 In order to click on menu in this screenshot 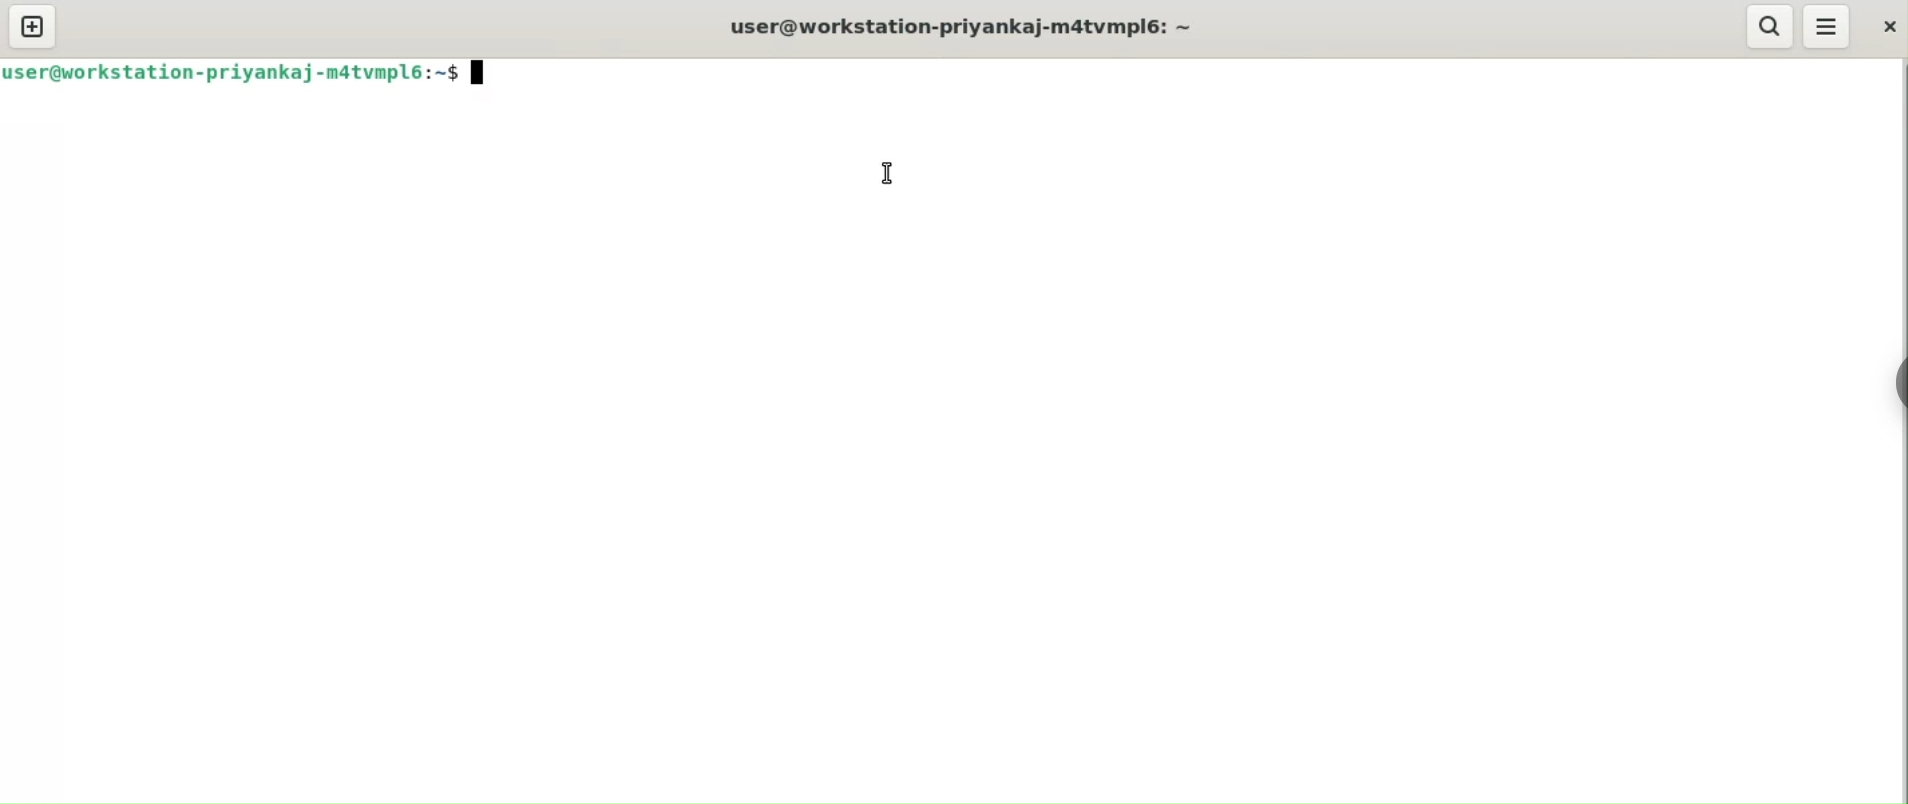, I will do `click(1826, 28)`.